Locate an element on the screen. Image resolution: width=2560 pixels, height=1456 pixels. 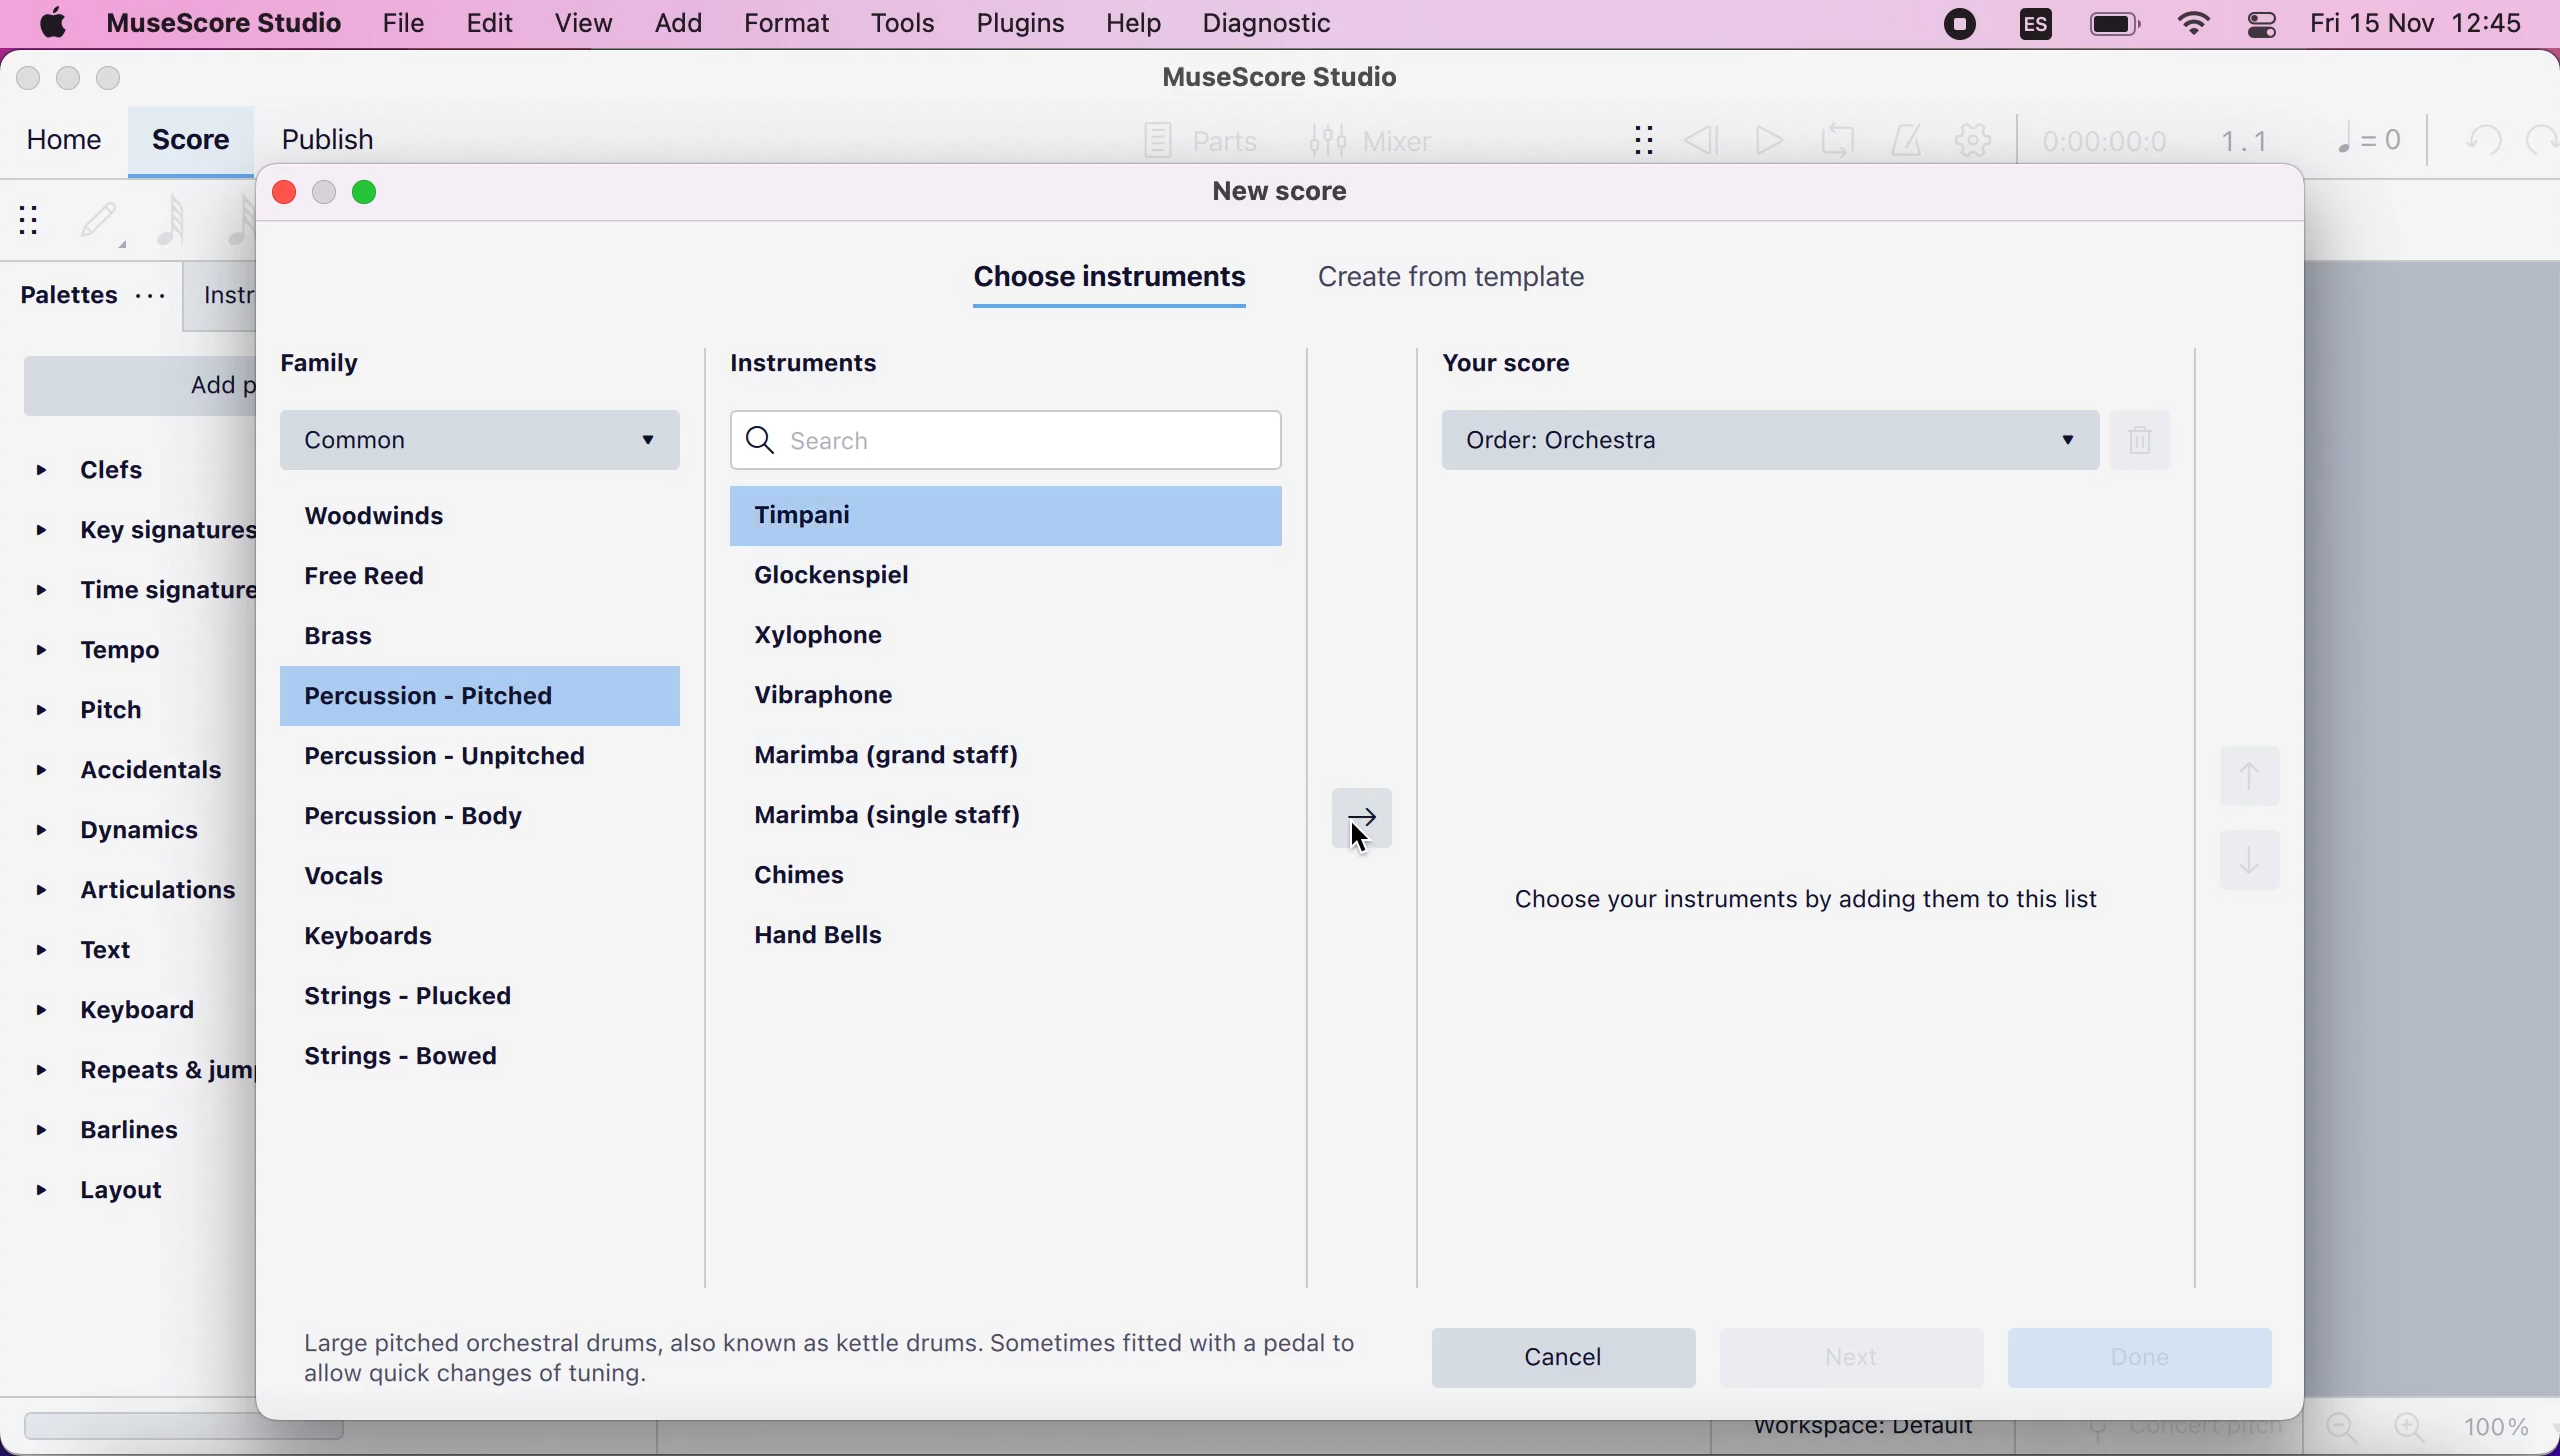
new score is located at coordinates (1309, 193).